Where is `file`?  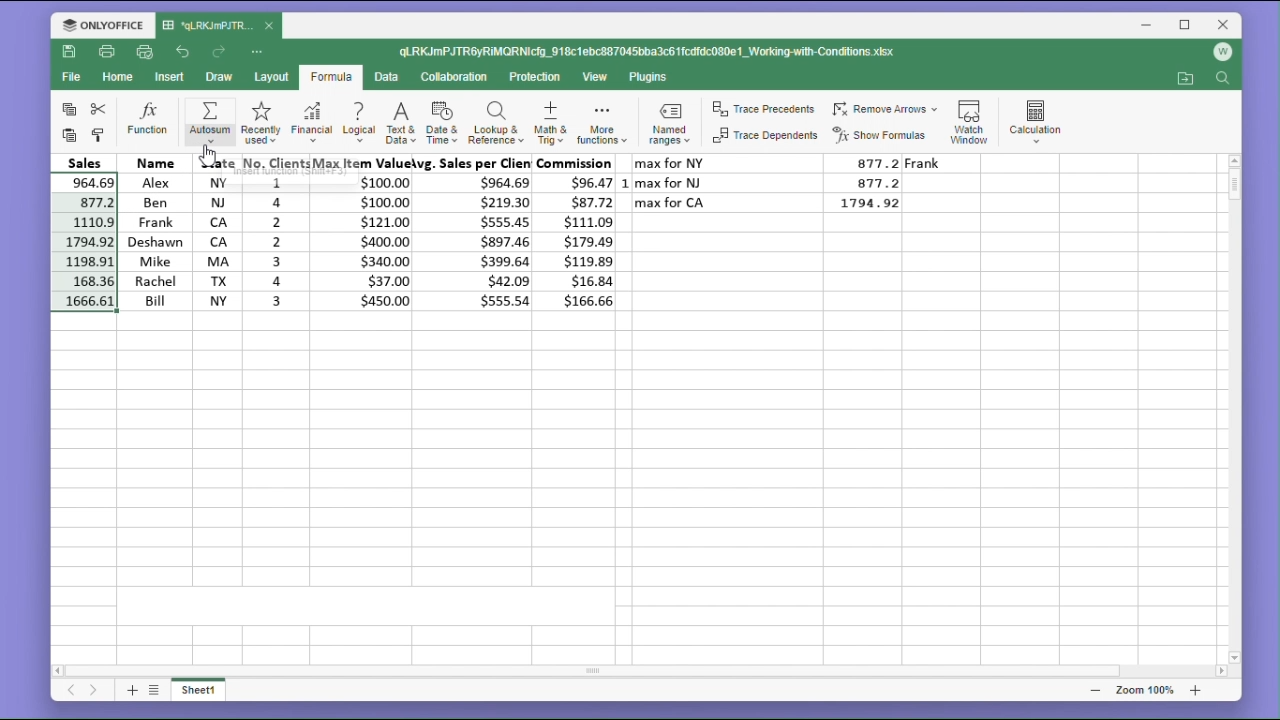 file is located at coordinates (71, 80).